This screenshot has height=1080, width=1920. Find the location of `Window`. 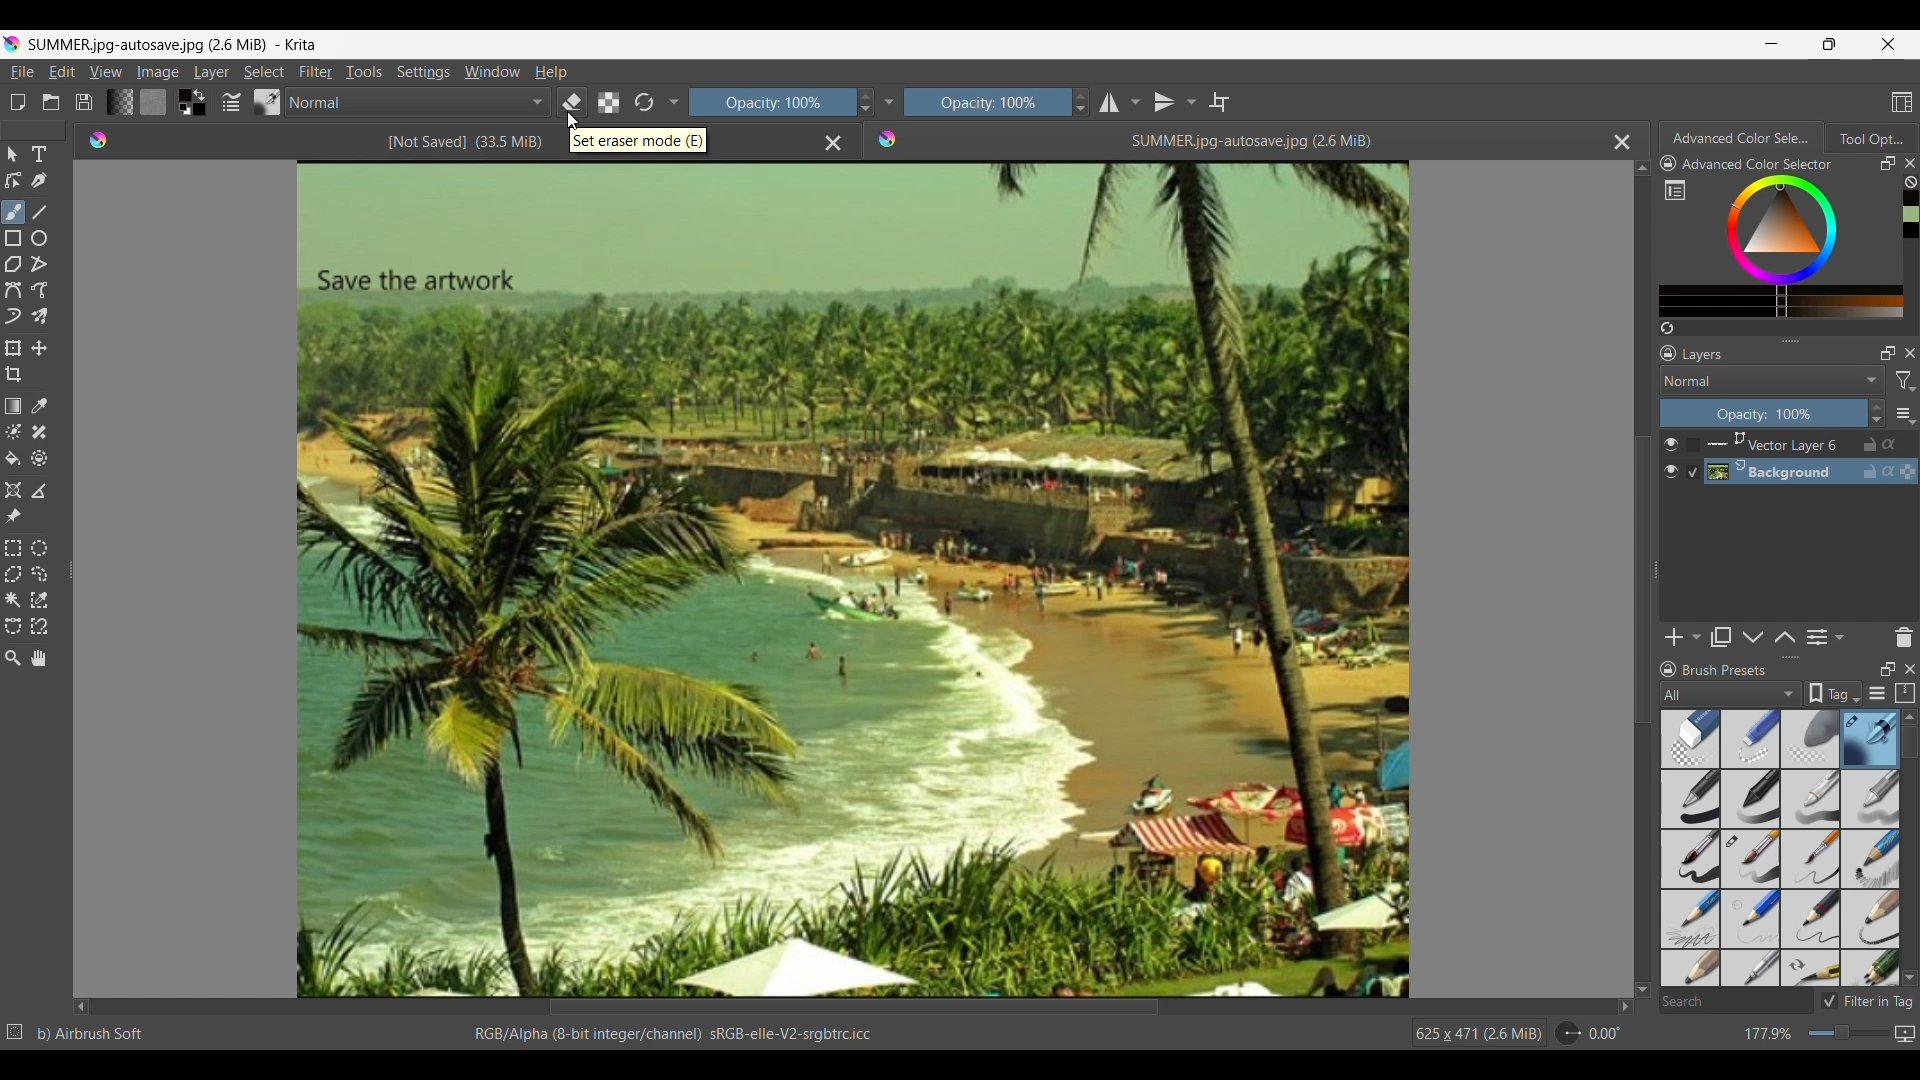

Window is located at coordinates (492, 72).